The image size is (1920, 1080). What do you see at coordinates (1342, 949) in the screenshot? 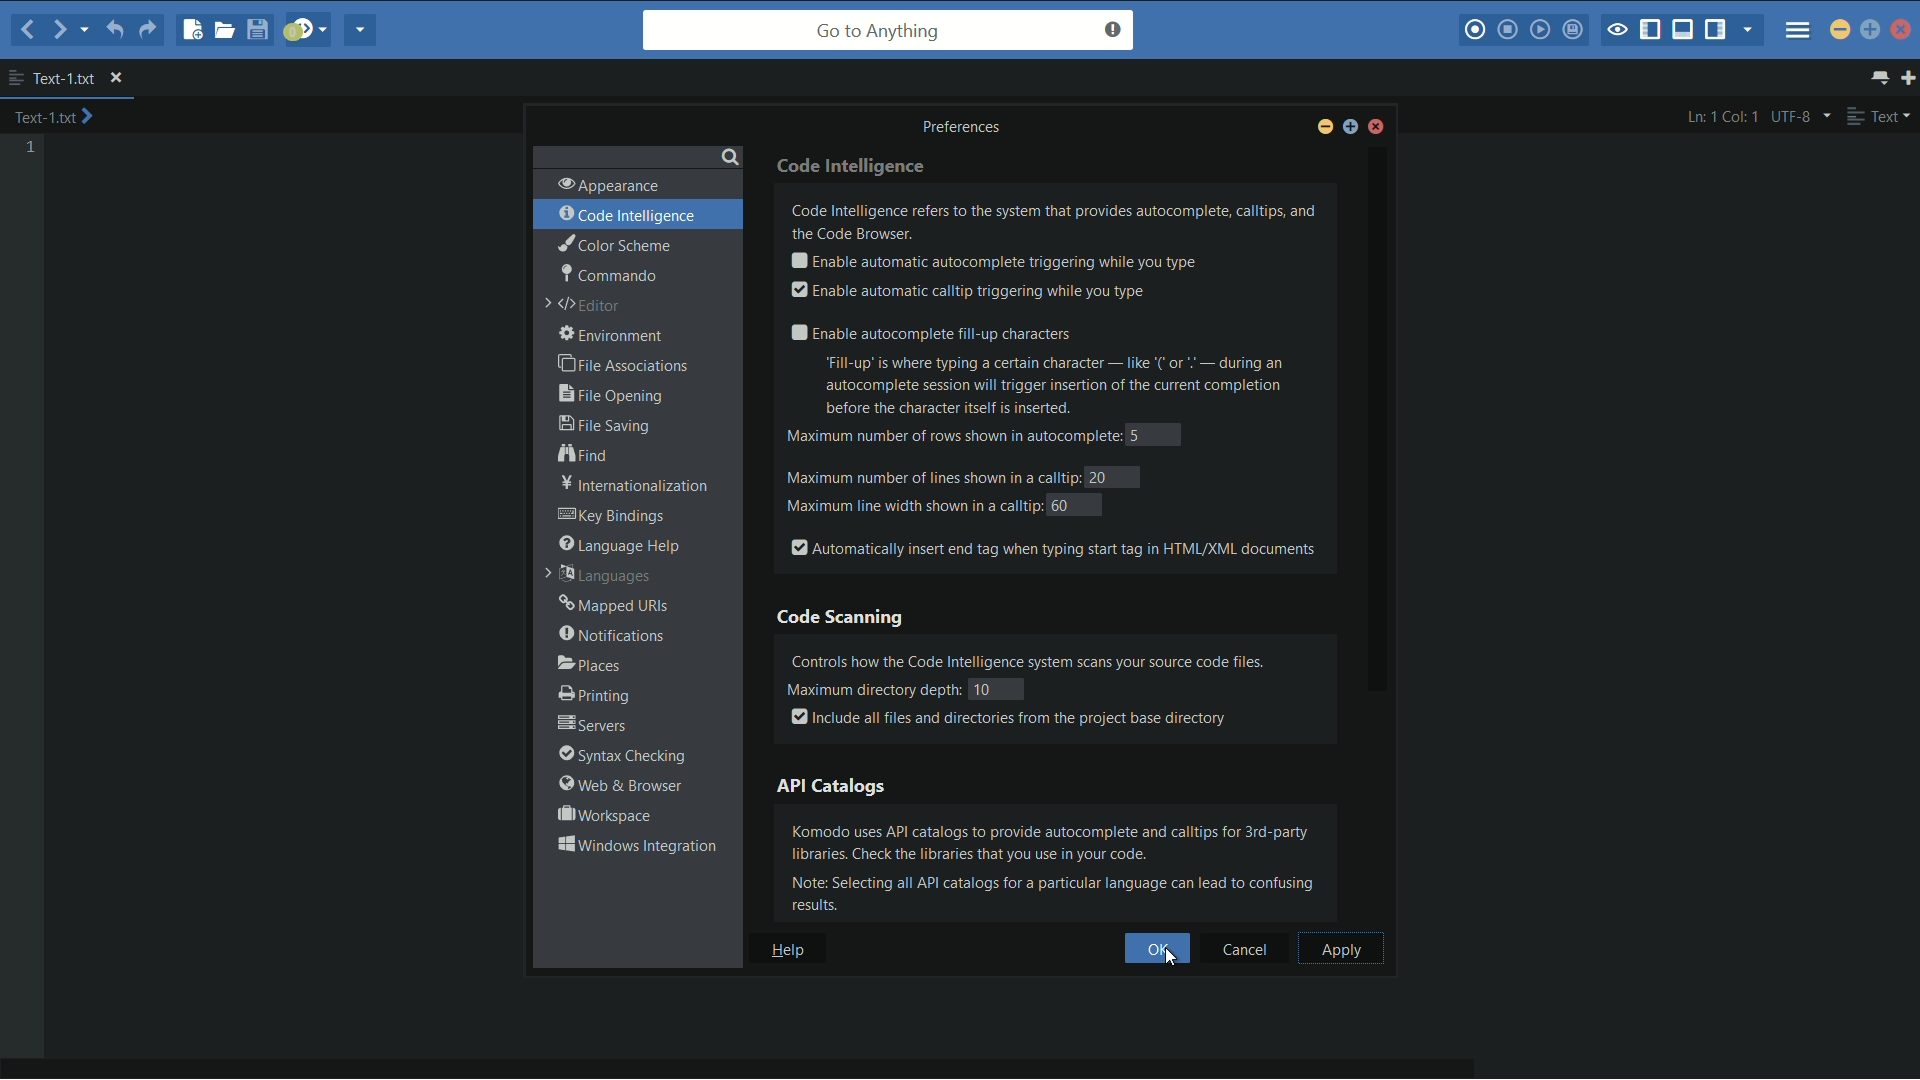
I see `apply` at bounding box center [1342, 949].